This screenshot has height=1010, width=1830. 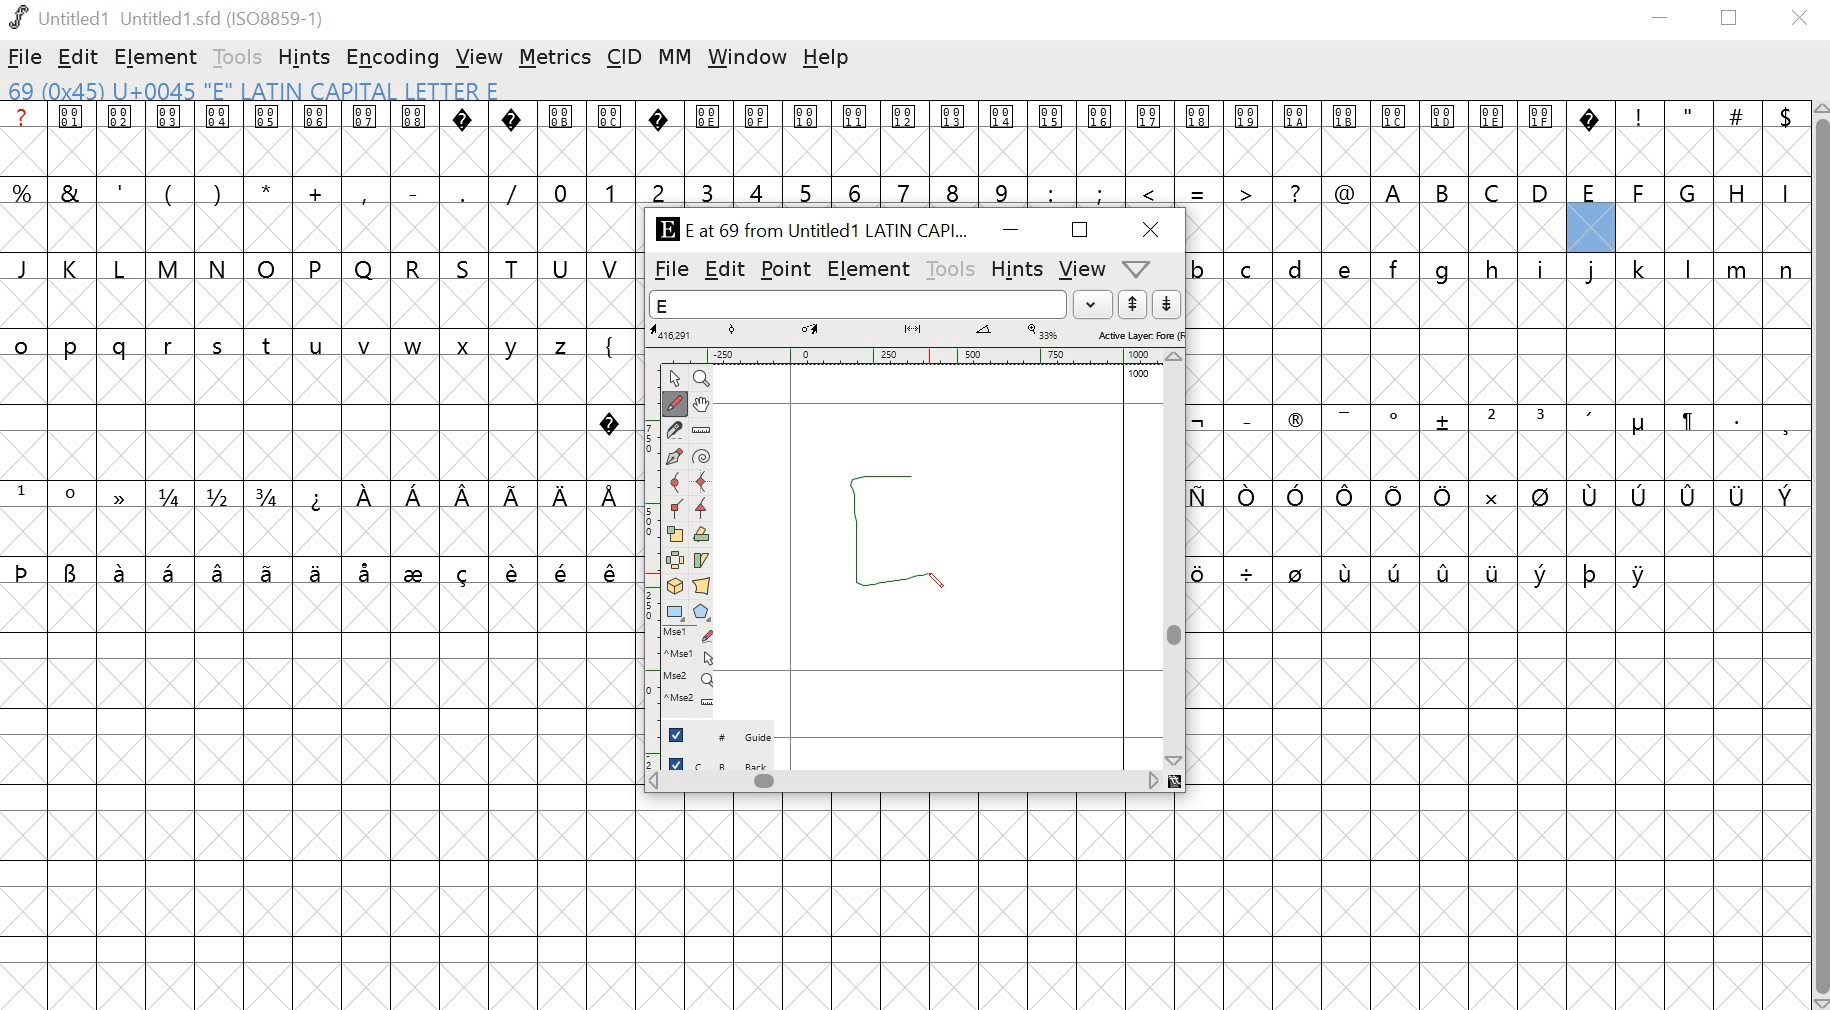 What do you see at coordinates (702, 483) in the screenshot?
I see `HV Curve` at bounding box center [702, 483].